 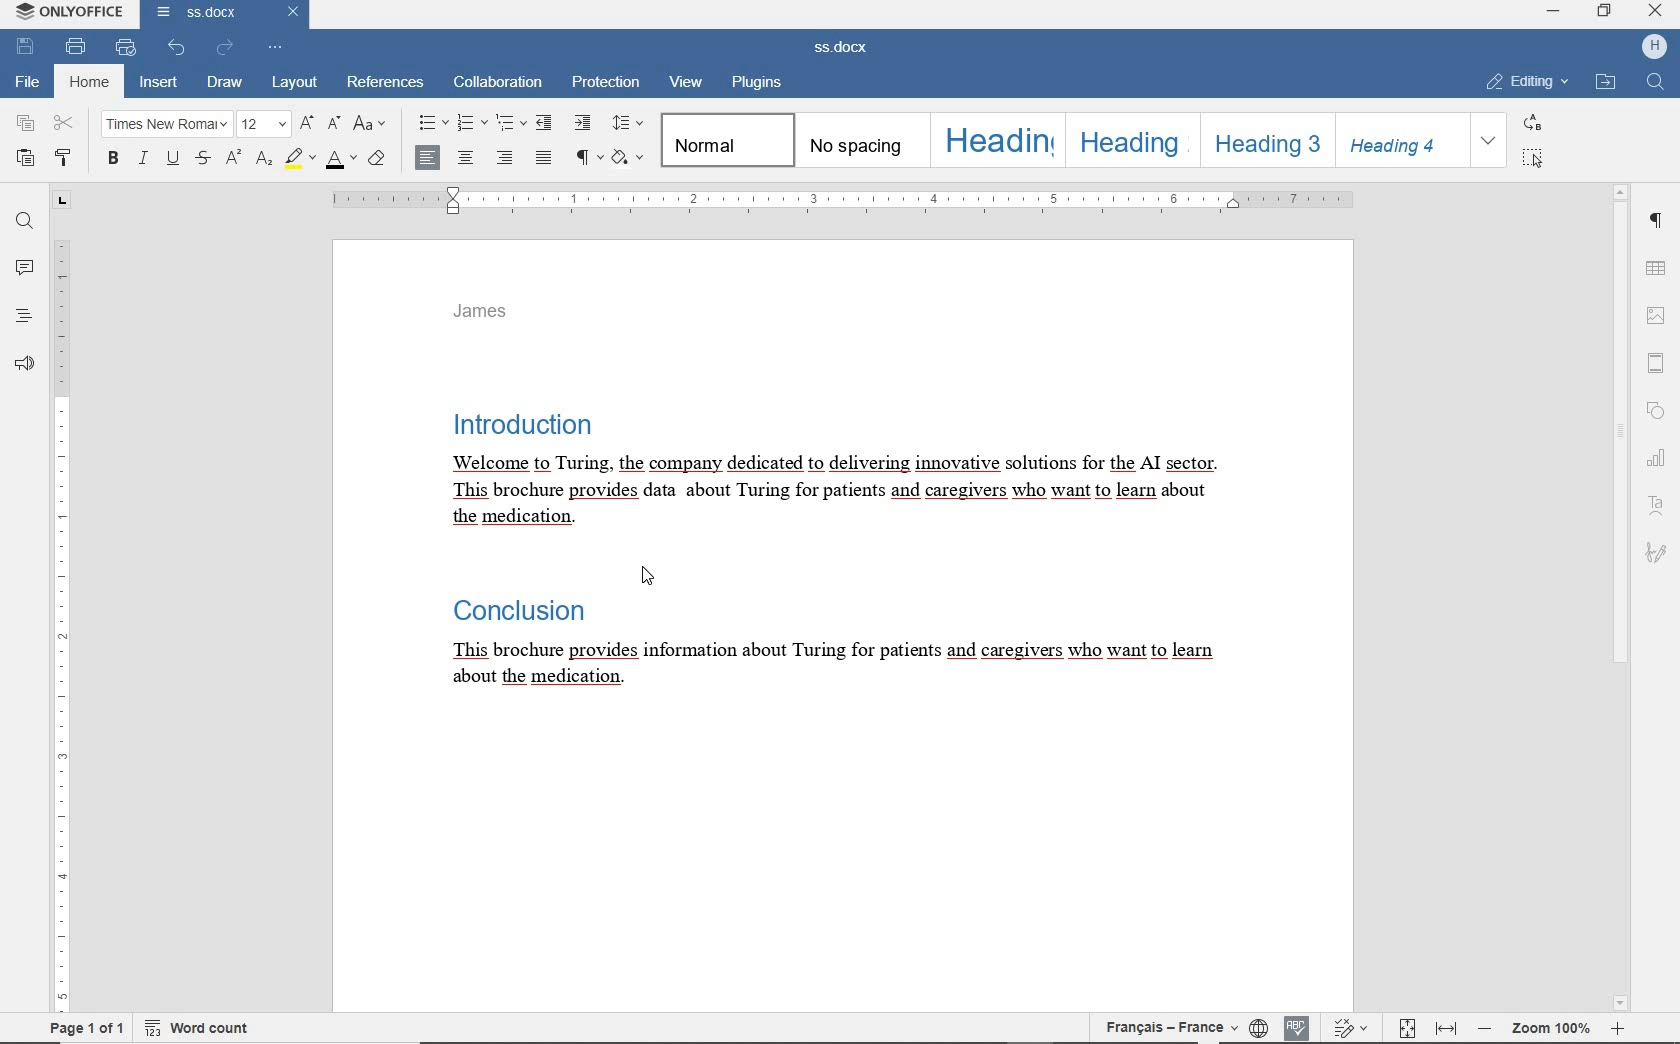 What do you see at coordinates (1398, 141) in the screenshot?
I see `HEADING 4` at bounding box center [1398, 141].